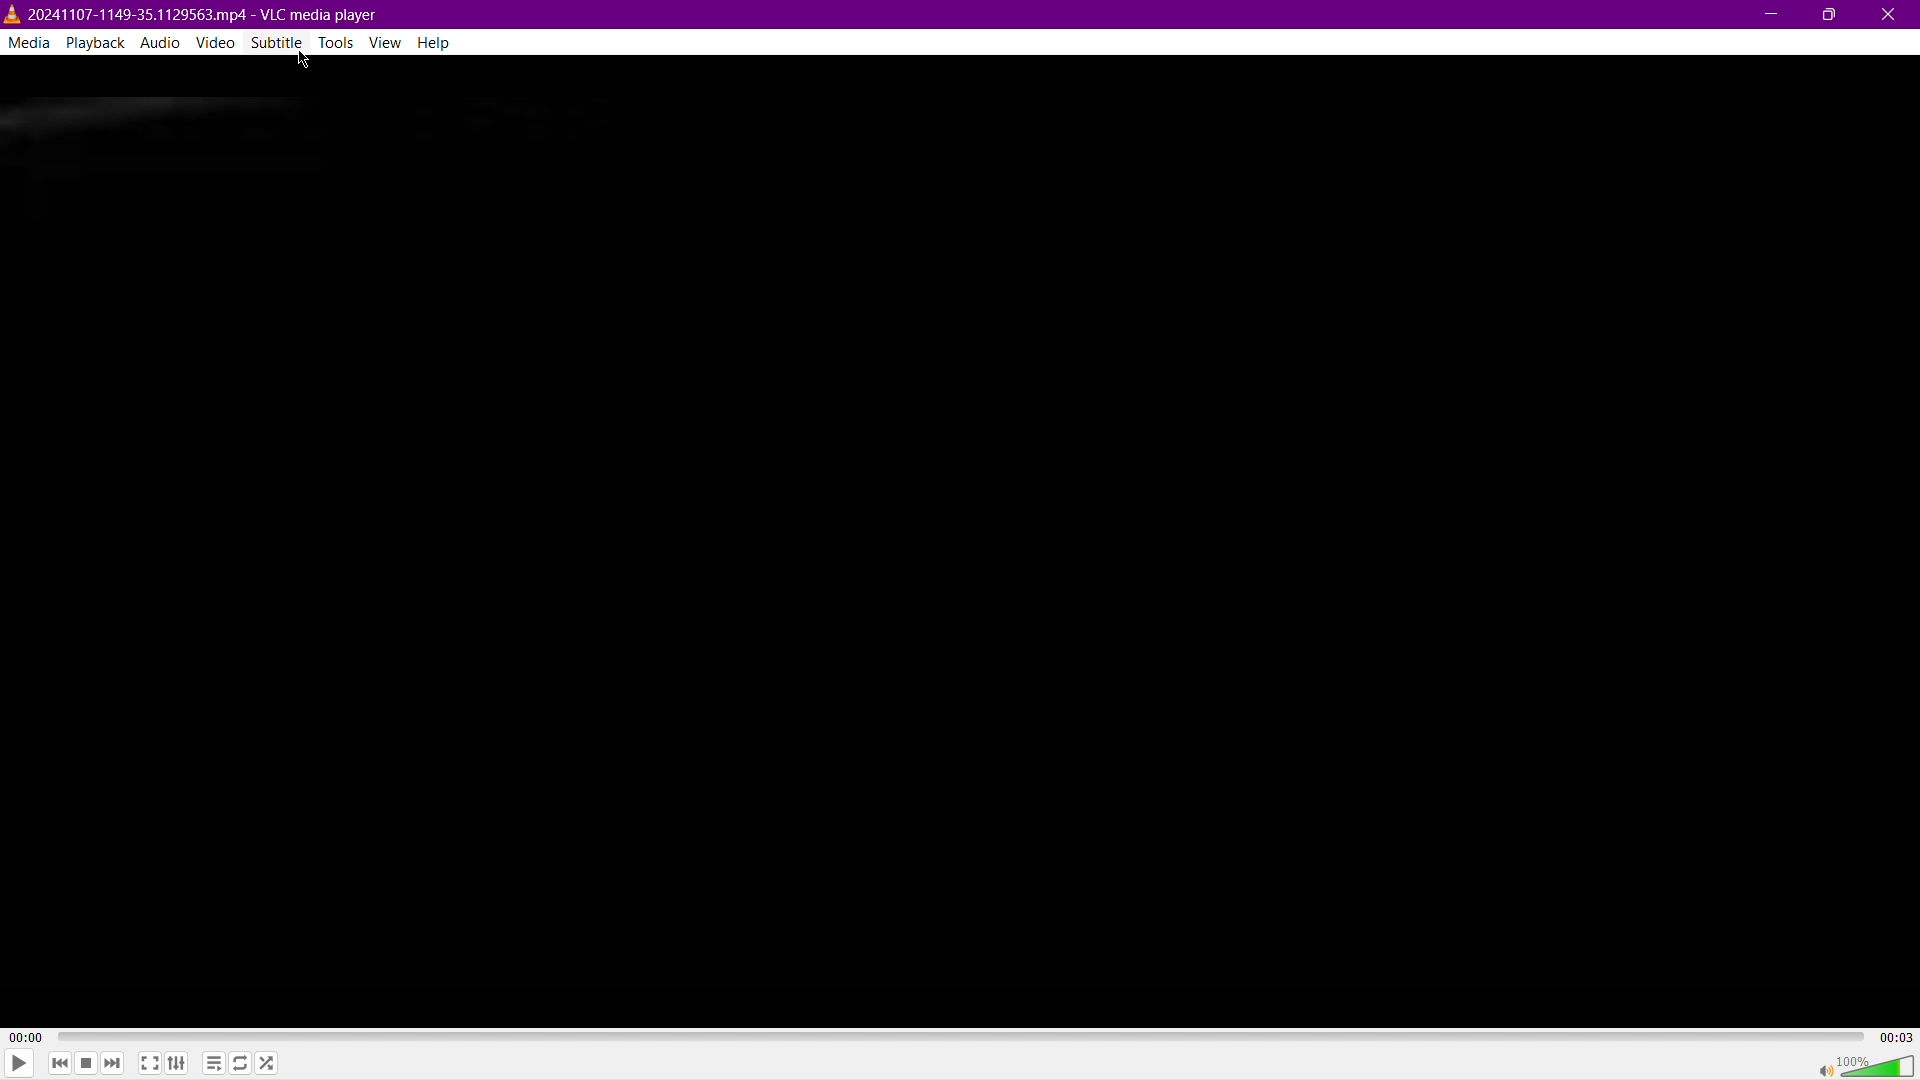 Image resolution: width=1920 pixels, height=1080 pixels. What do you see at coordinates (219, 42) in the screenshot?
I see `Video` at bounding box center [219, 42].